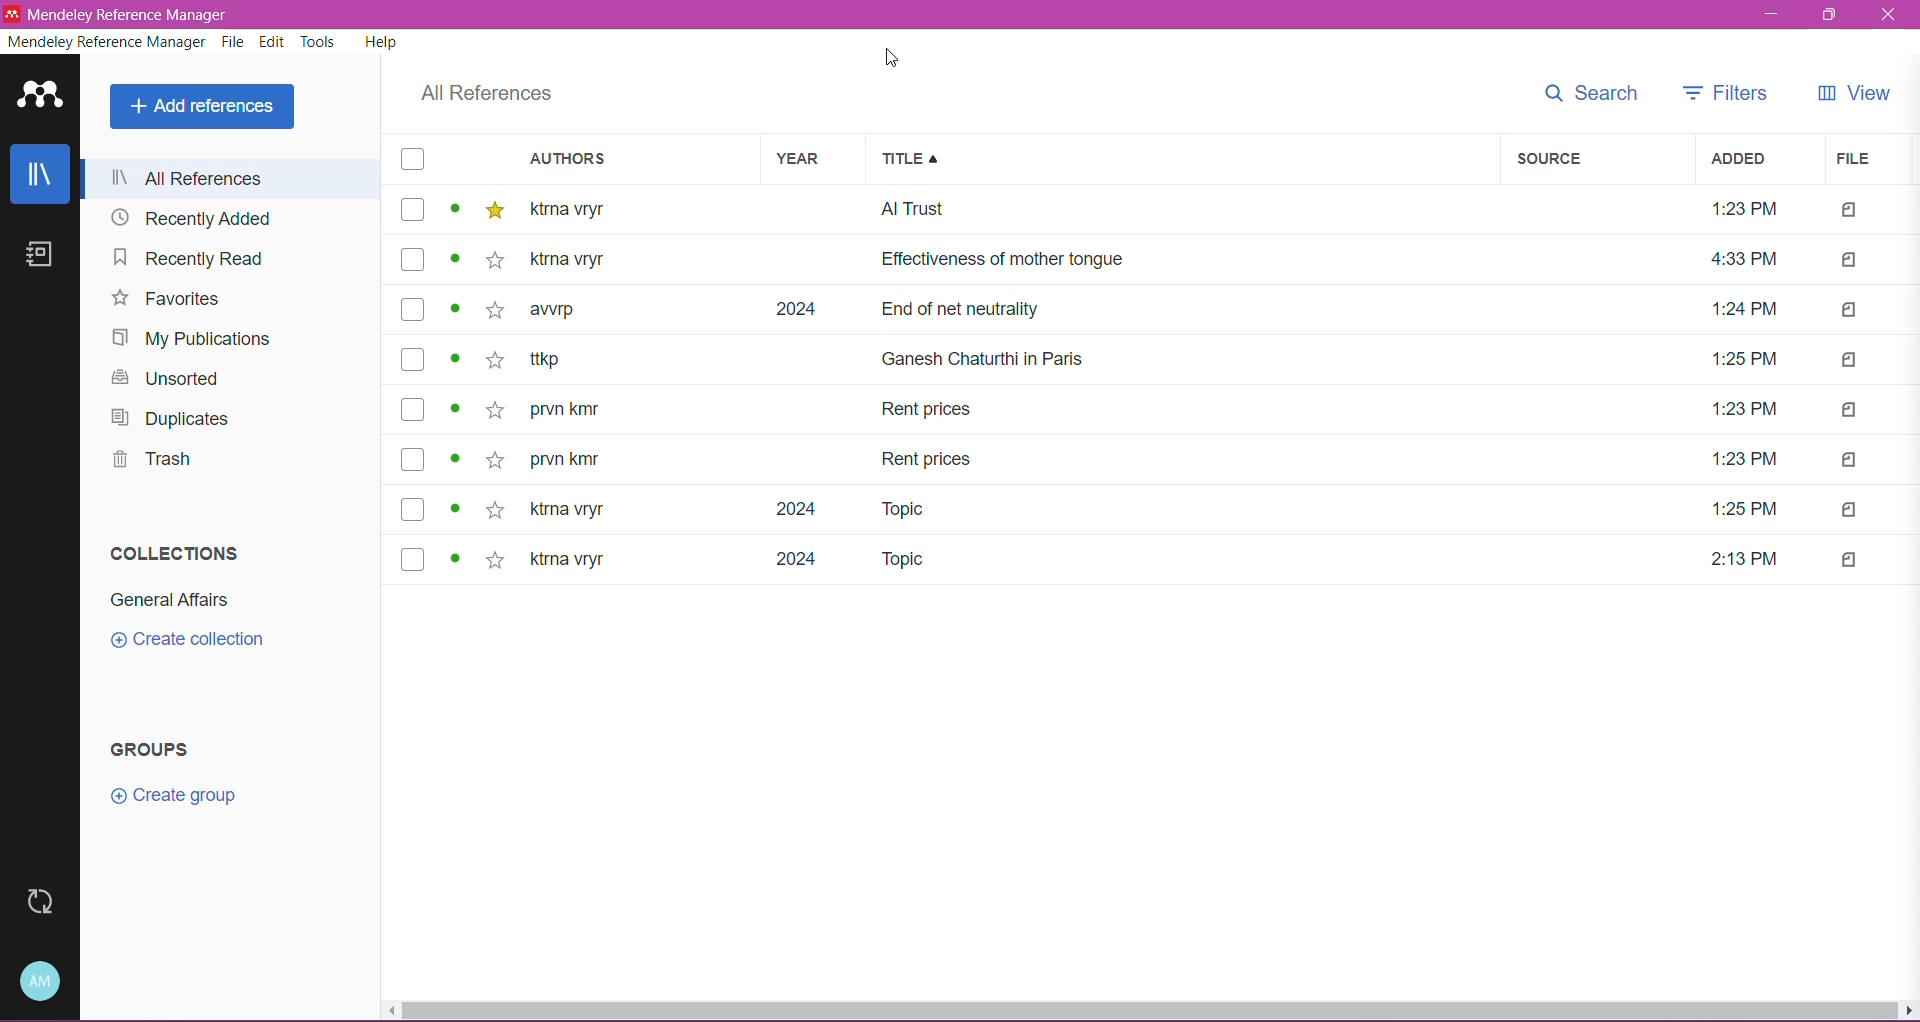 This screenshot has height=1022, width=1920. Describe the element at coordinates (1154, 560) in the screenshot. I see `ktrna vryr 2024 Topic 2:13PM` at that location.